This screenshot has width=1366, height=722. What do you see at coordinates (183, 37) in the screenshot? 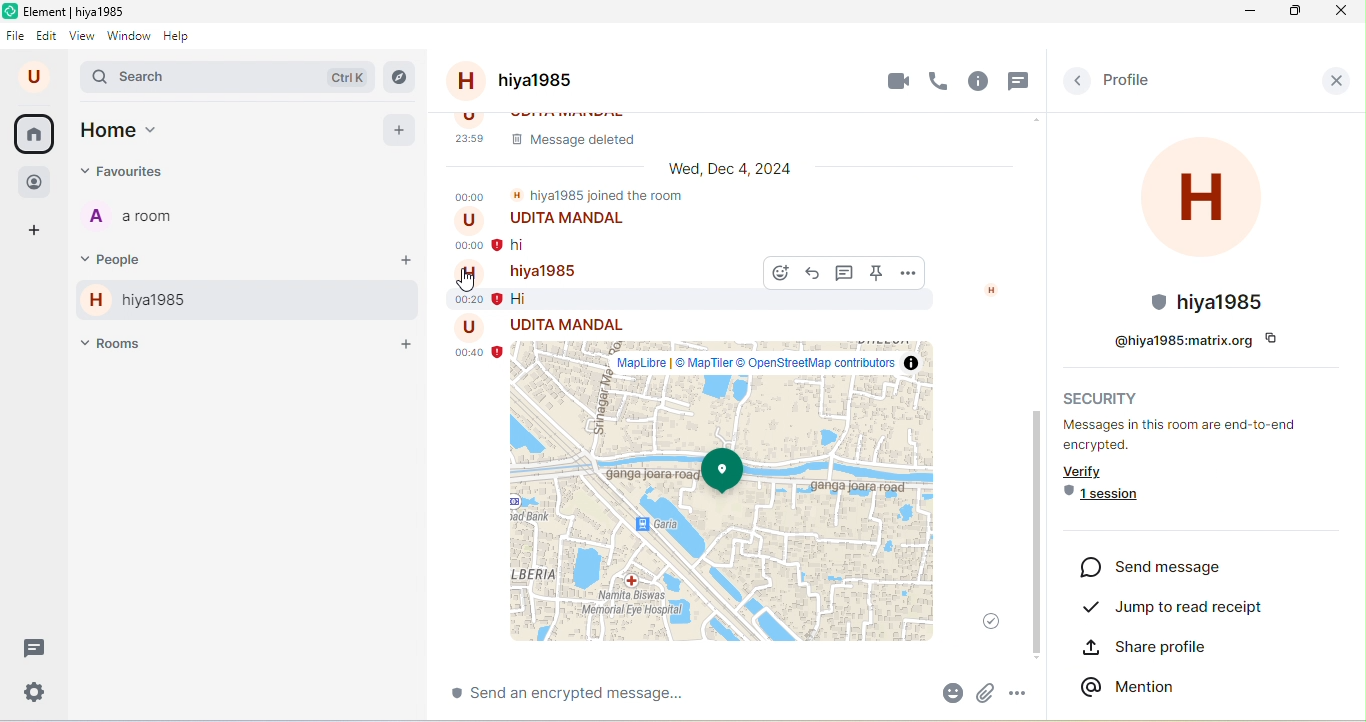
I see `help` at bounding box center [183, 37].